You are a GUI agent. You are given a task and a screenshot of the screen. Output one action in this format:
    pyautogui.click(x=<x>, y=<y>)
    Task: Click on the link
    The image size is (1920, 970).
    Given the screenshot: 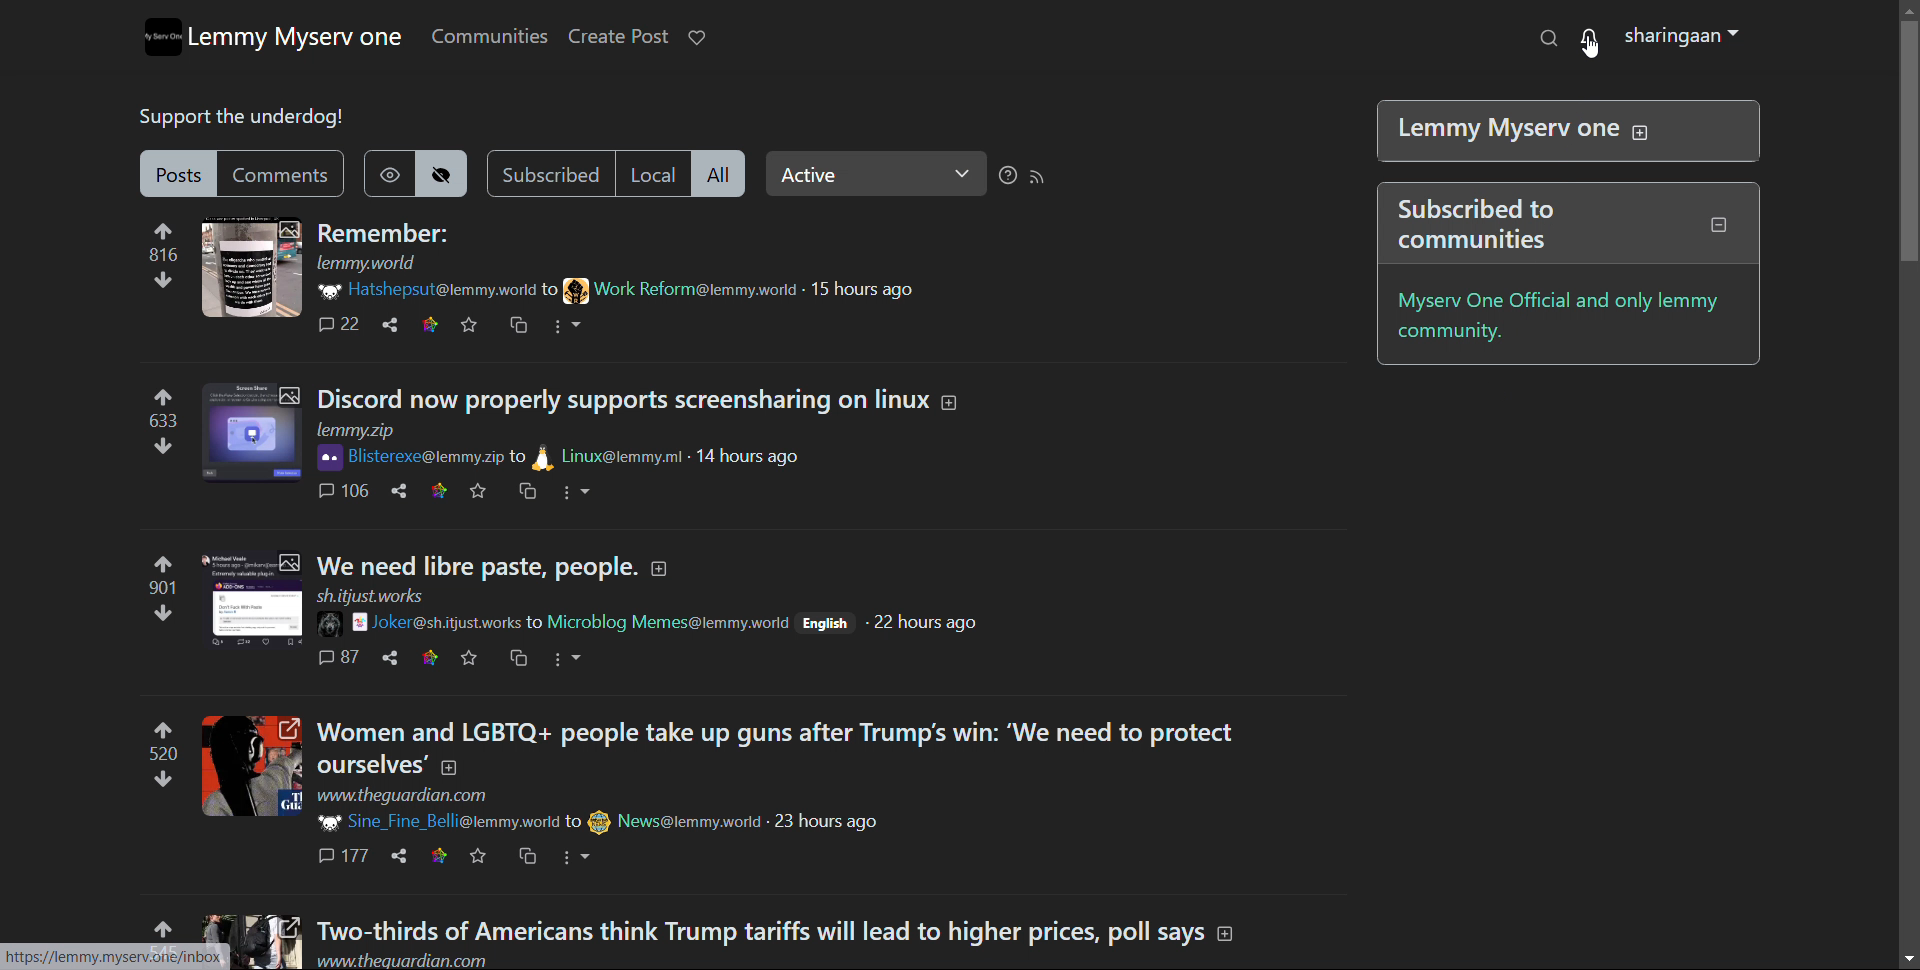 What is the action you would take?
    pyautogui.click(x=440, y=490)
    